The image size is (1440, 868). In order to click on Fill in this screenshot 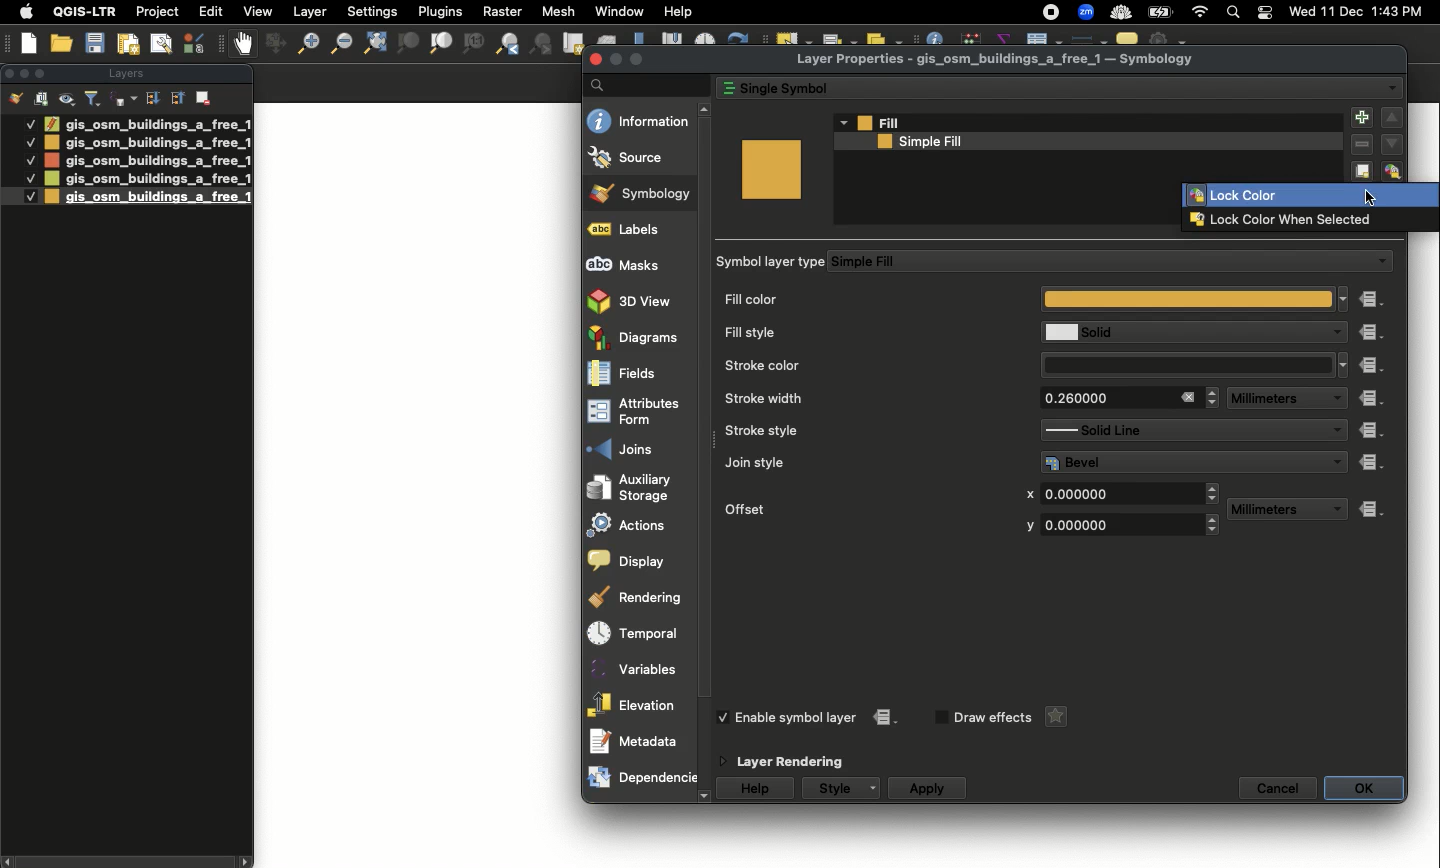, I will do `click(1089, 123)`.